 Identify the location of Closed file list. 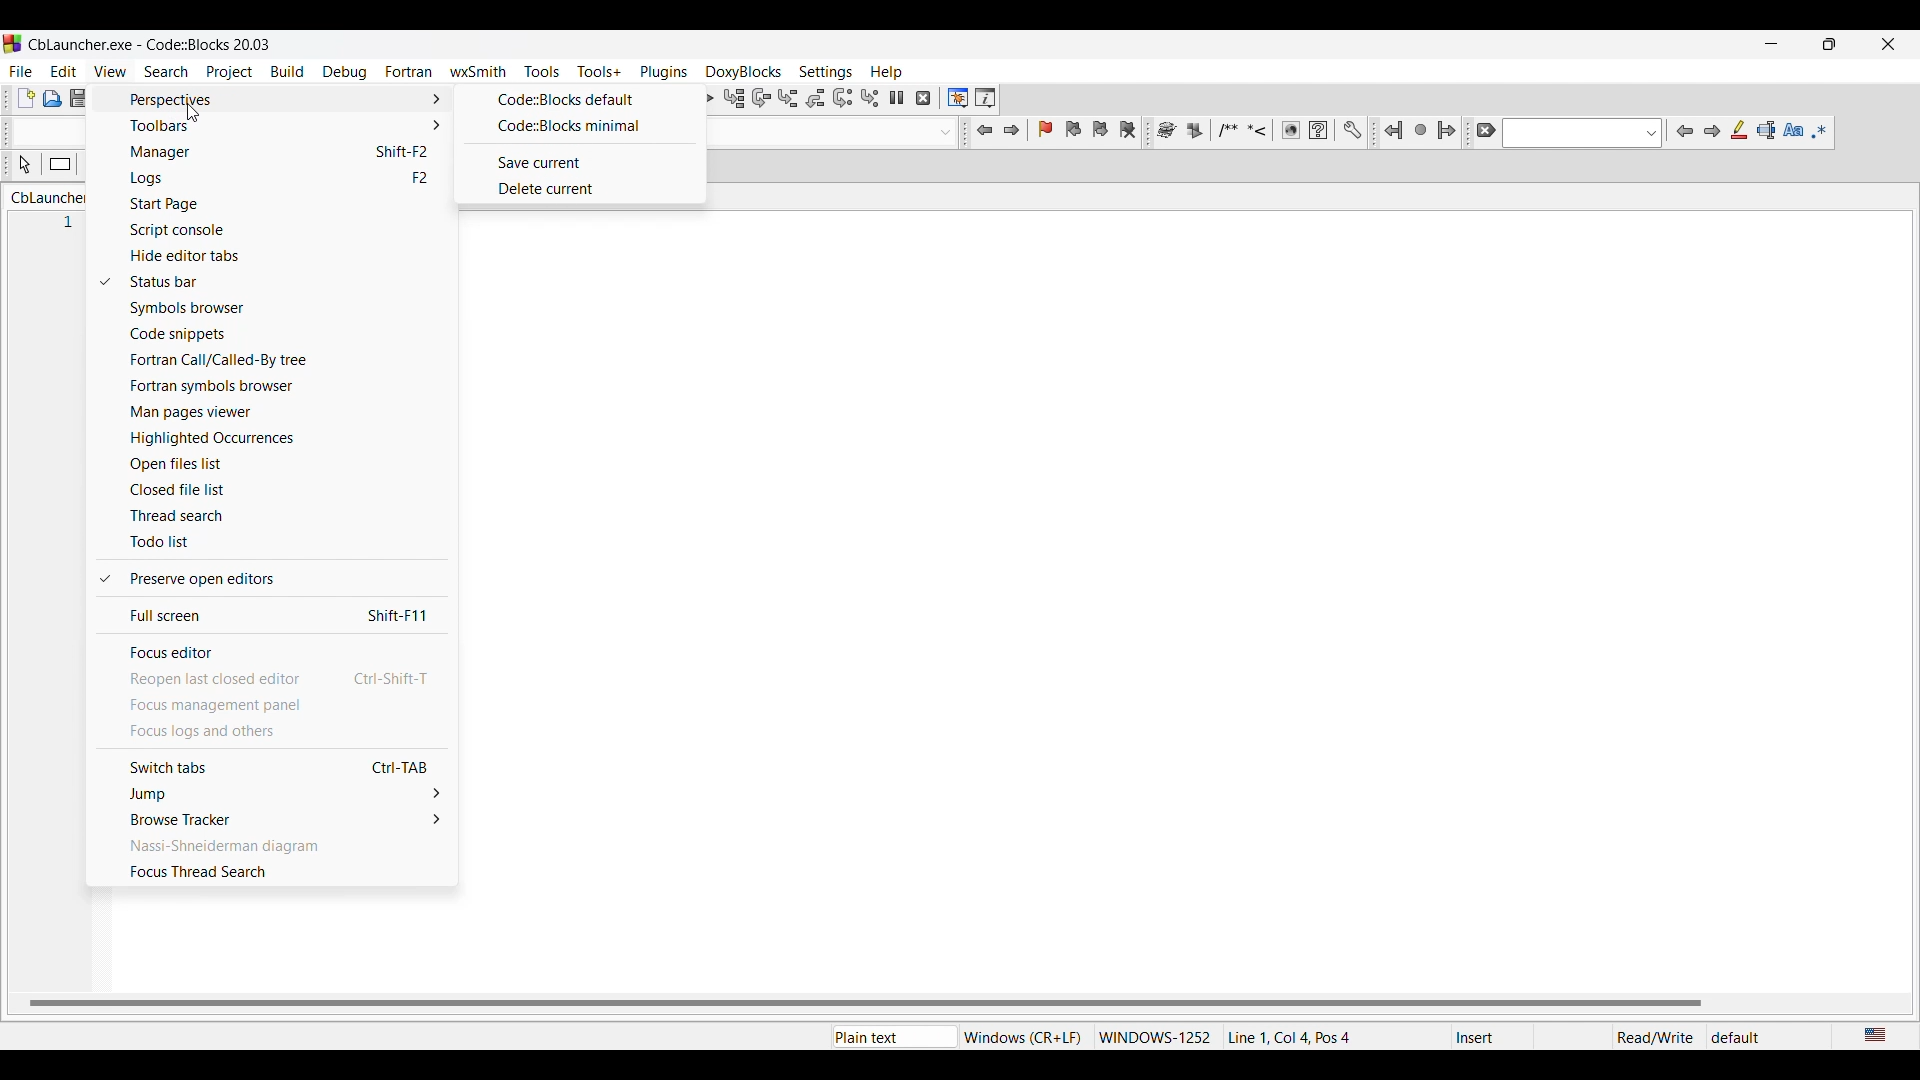
(285, 489).